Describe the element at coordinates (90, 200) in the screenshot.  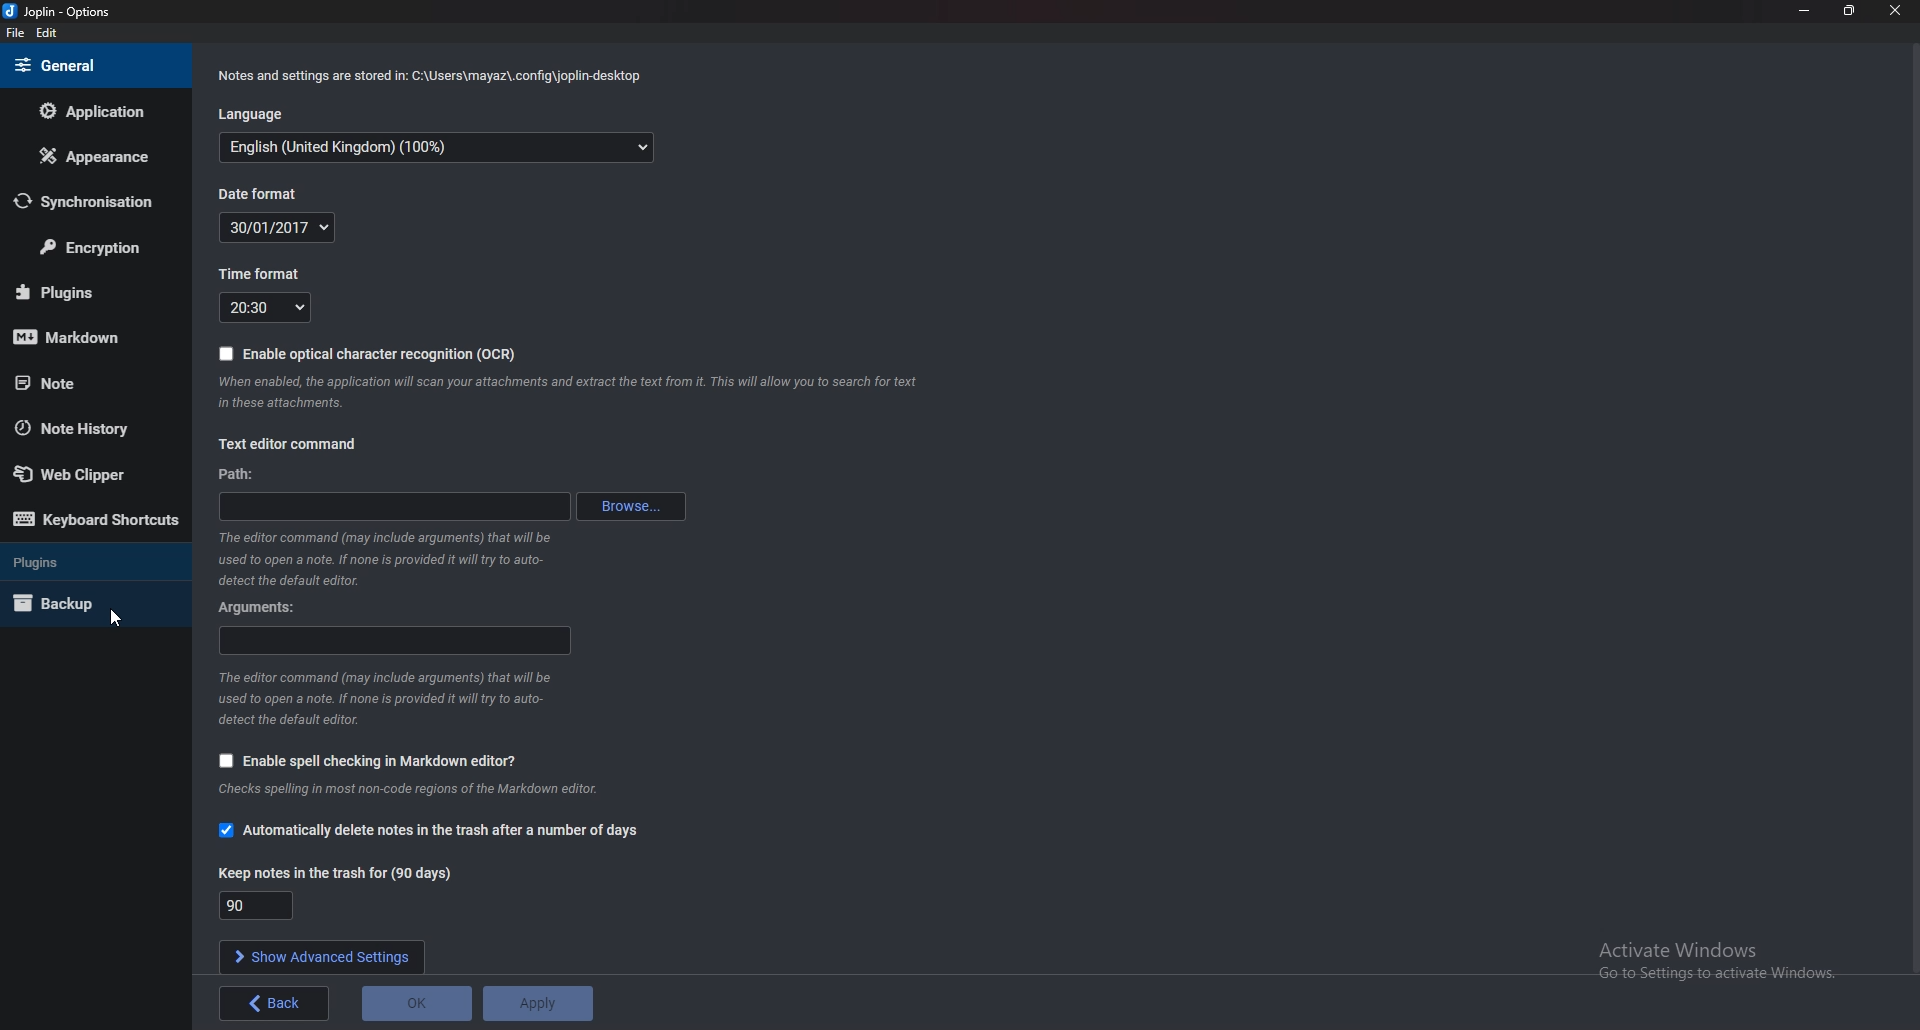
I see `Synchronization` at that location.